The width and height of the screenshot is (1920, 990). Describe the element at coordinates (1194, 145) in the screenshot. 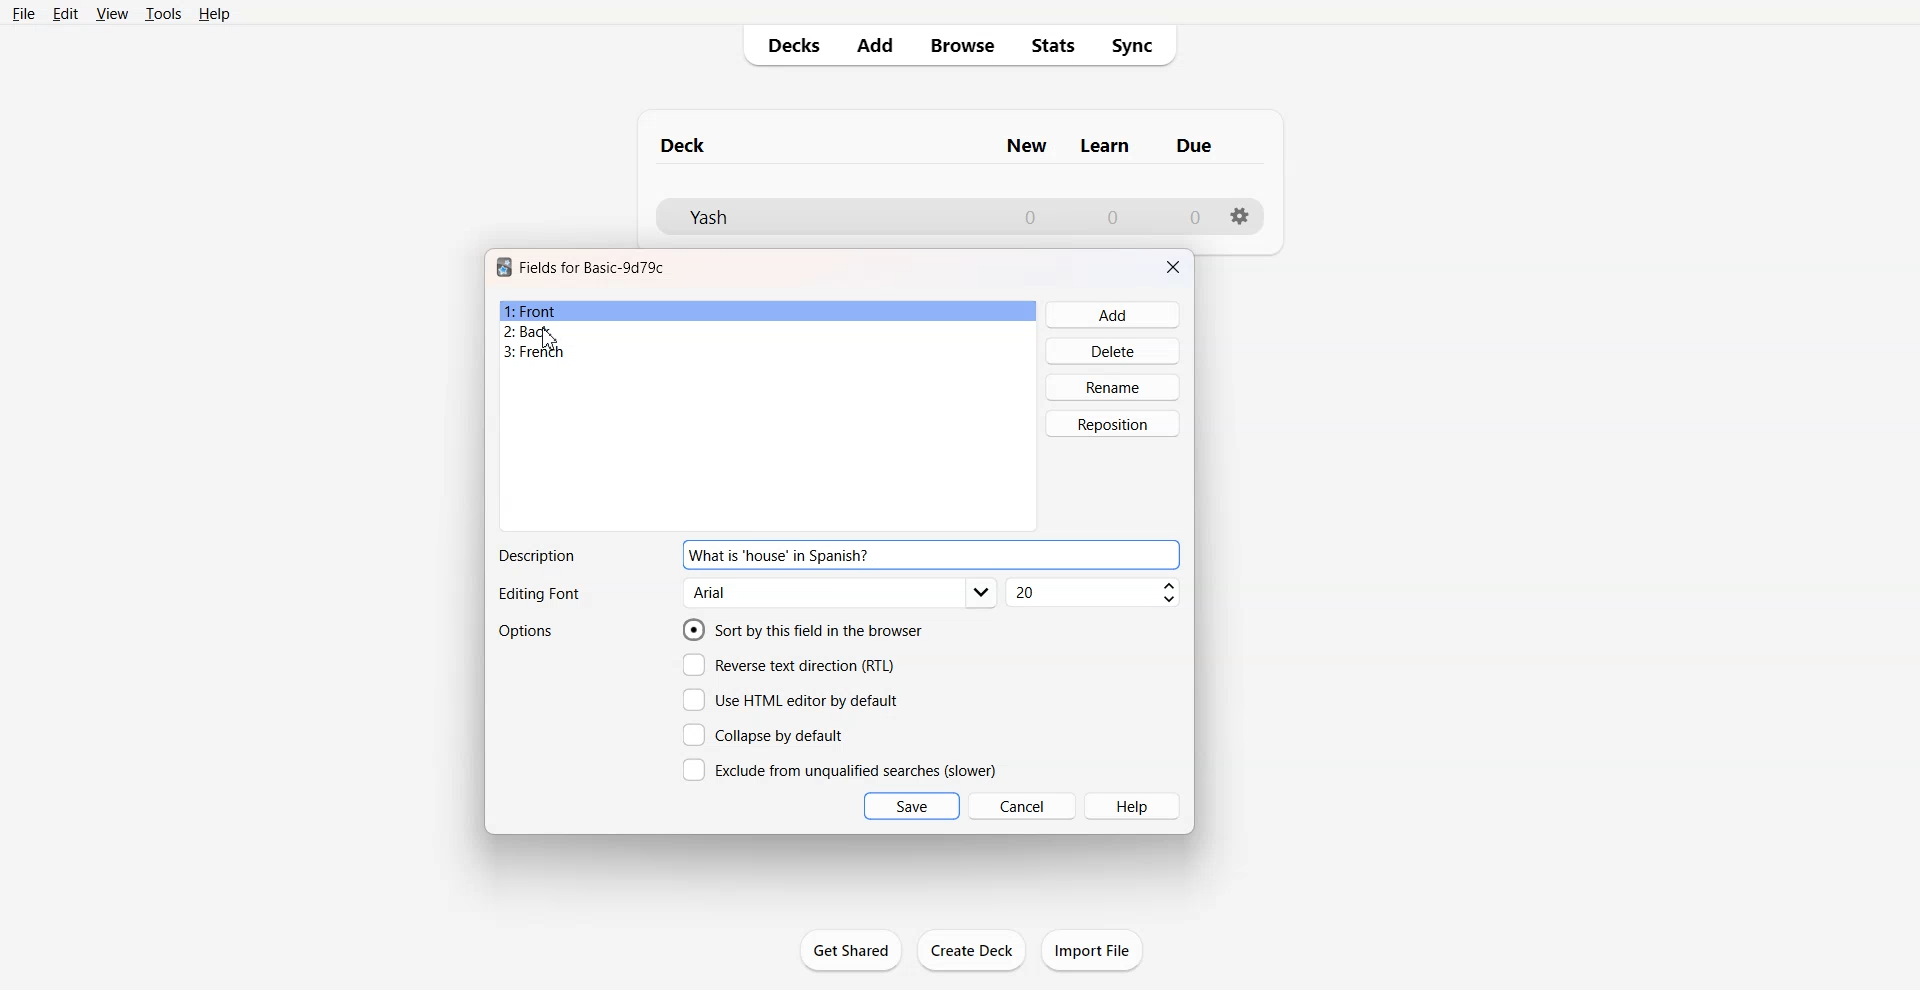

I see `Column name` at that location.